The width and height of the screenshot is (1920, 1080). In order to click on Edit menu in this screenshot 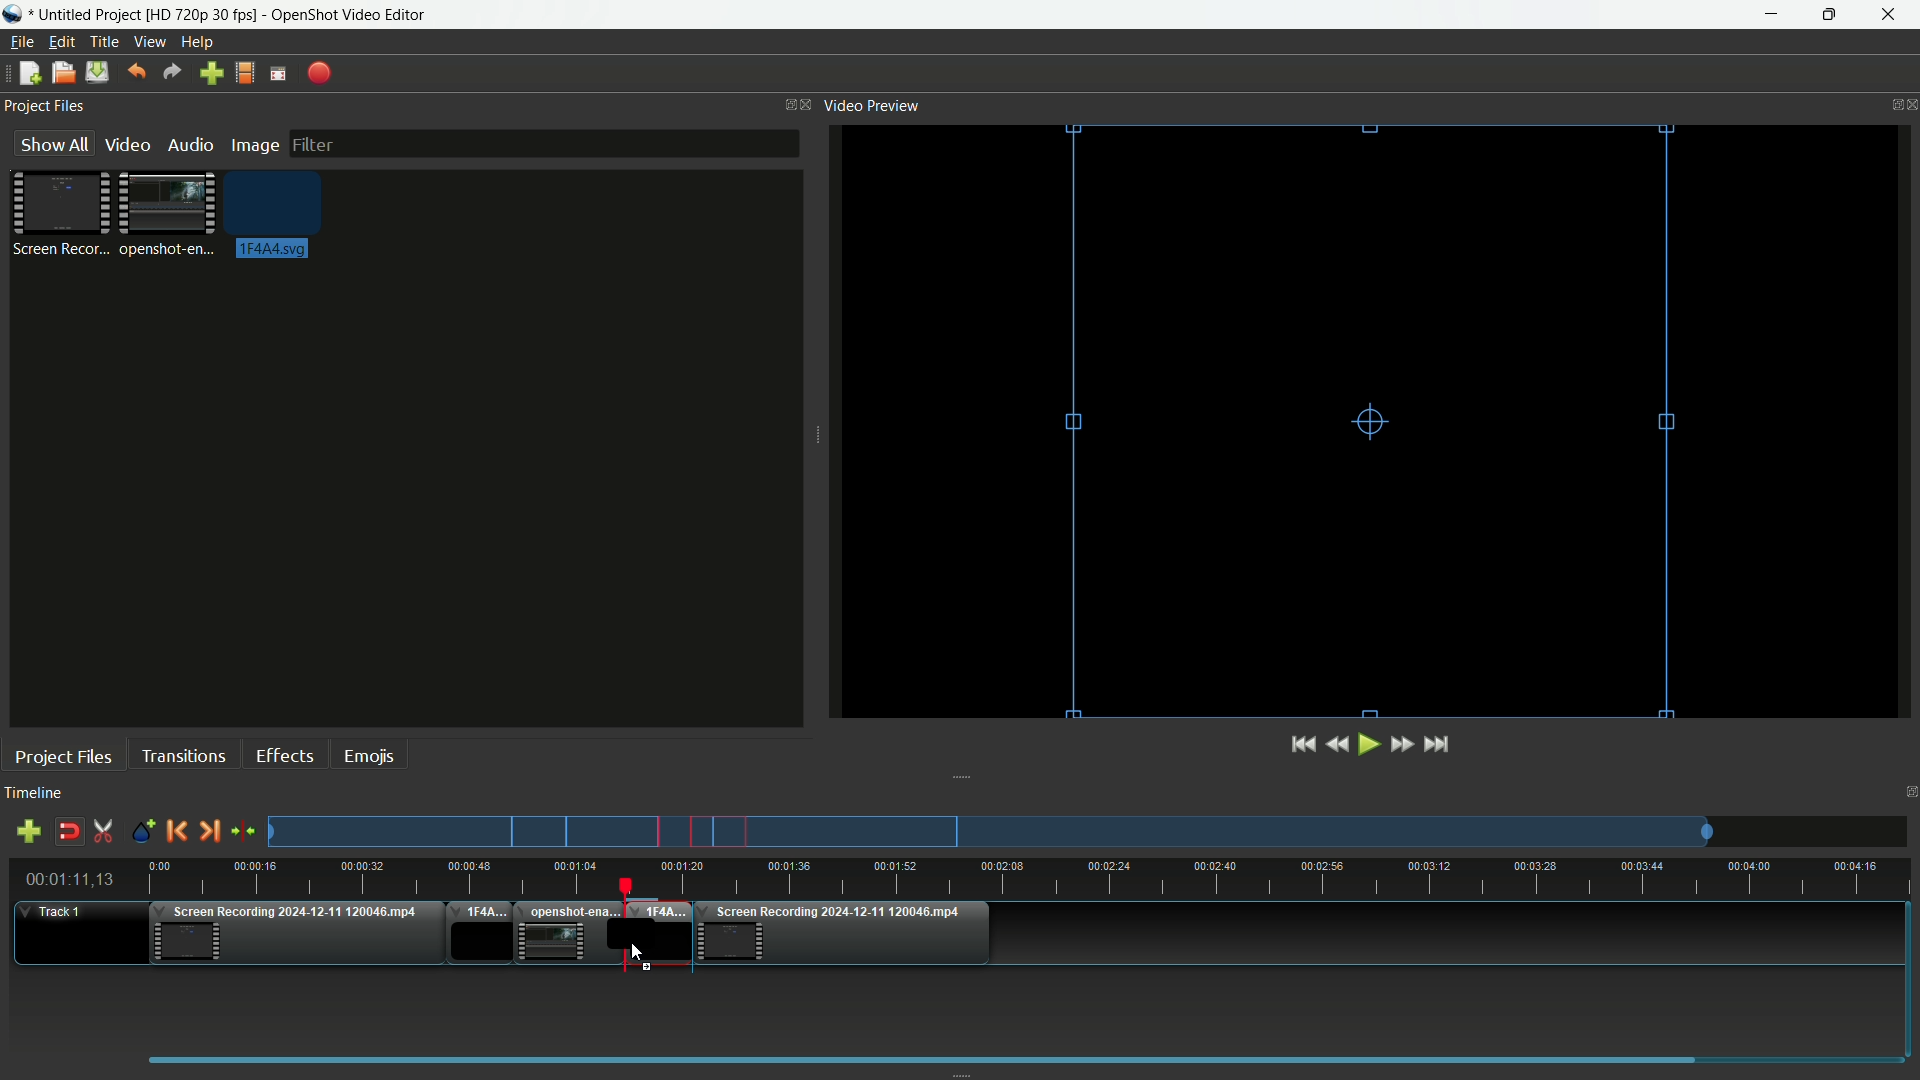, I will do `click(58, 42)`.